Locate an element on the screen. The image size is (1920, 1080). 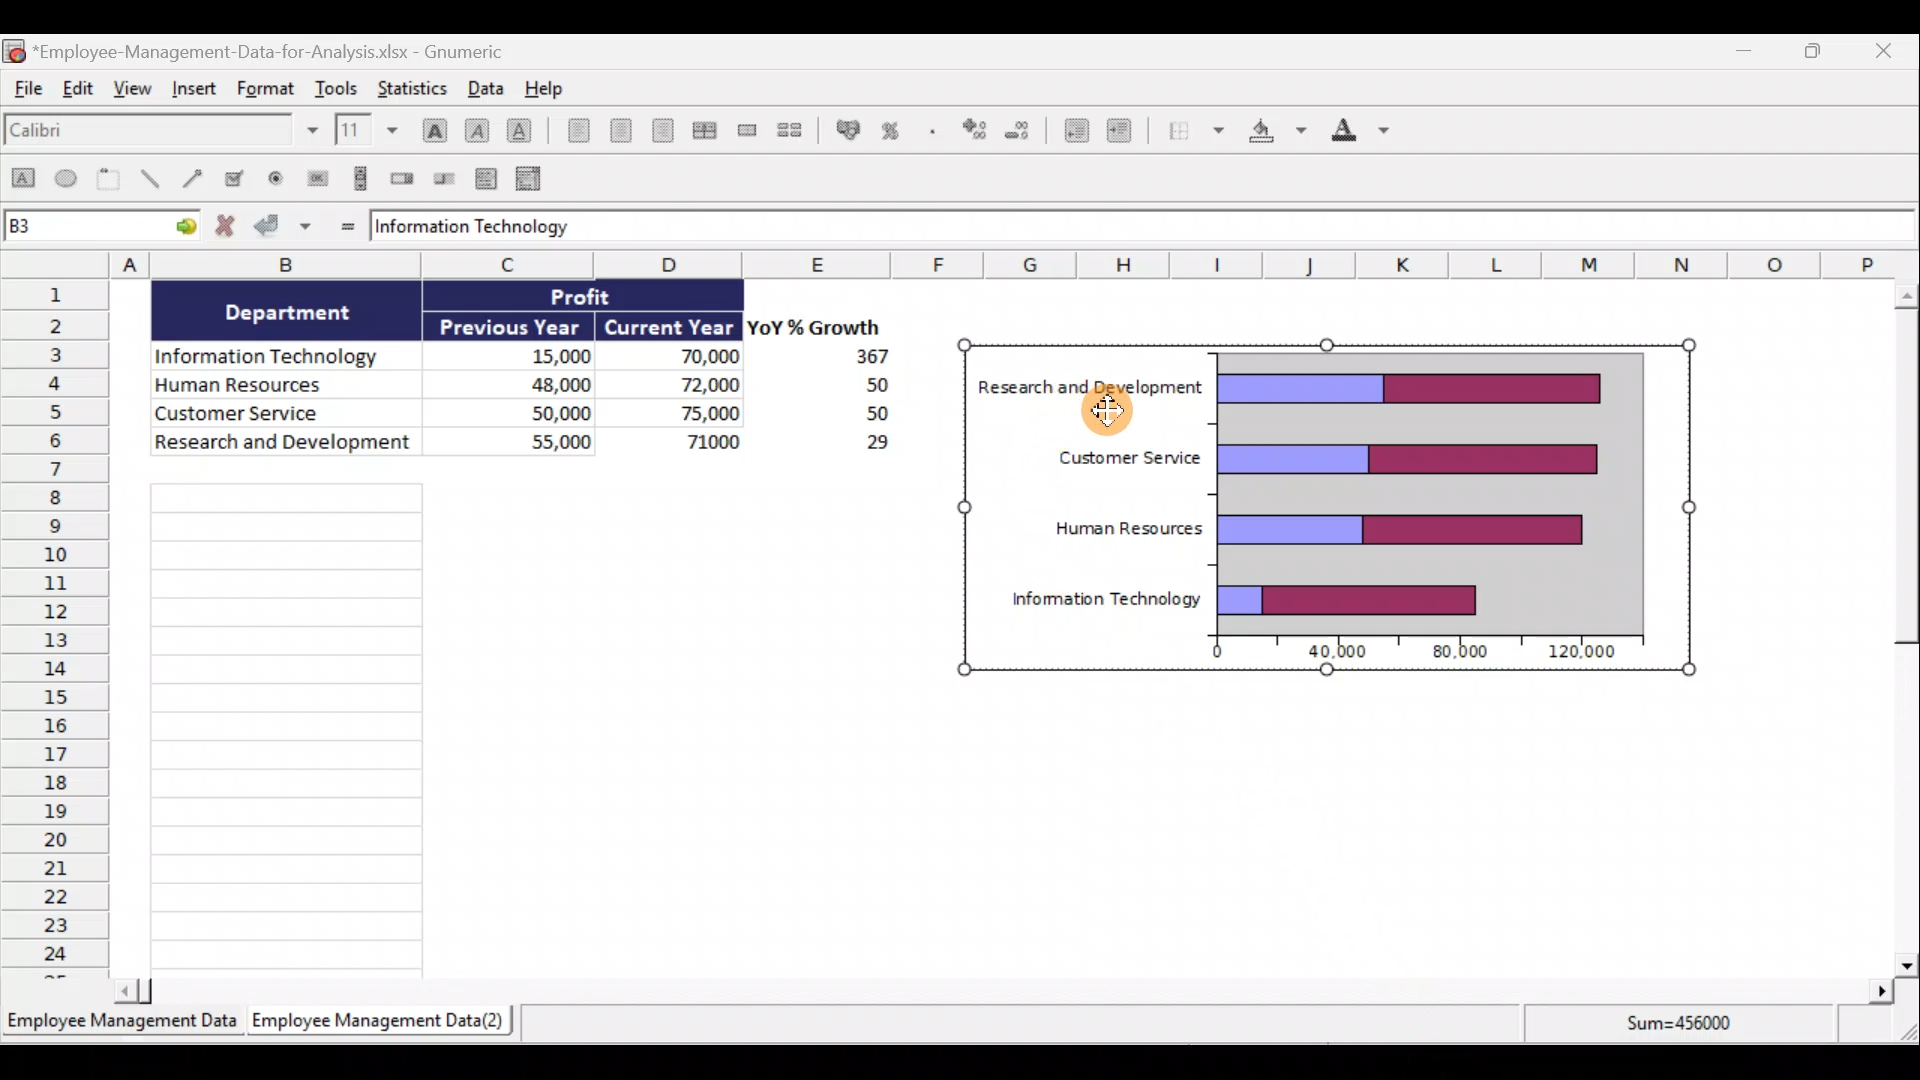
Create an arrow object is located at coordinates (196, 181).